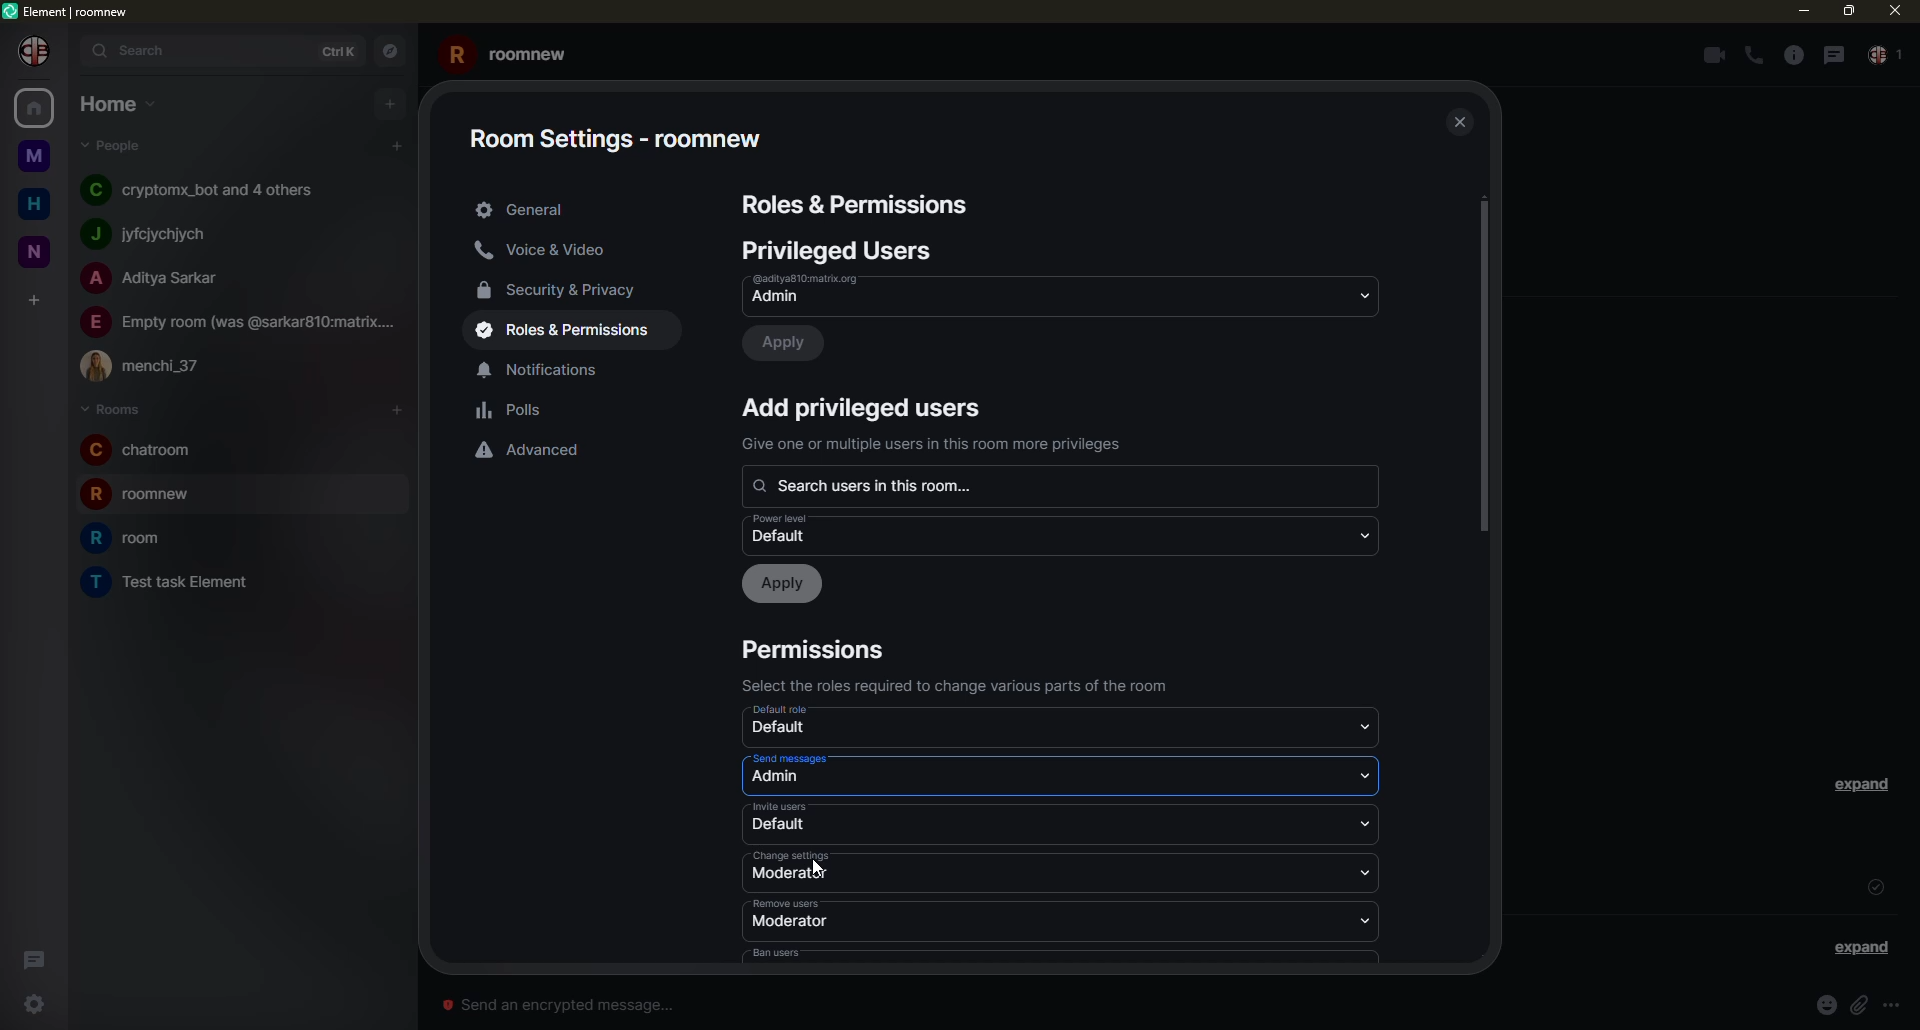 The height and width of the screenshot is (1030, 1920). Describe the element at coordinates (133, 538) in the screenshot. I see `room` at that location.